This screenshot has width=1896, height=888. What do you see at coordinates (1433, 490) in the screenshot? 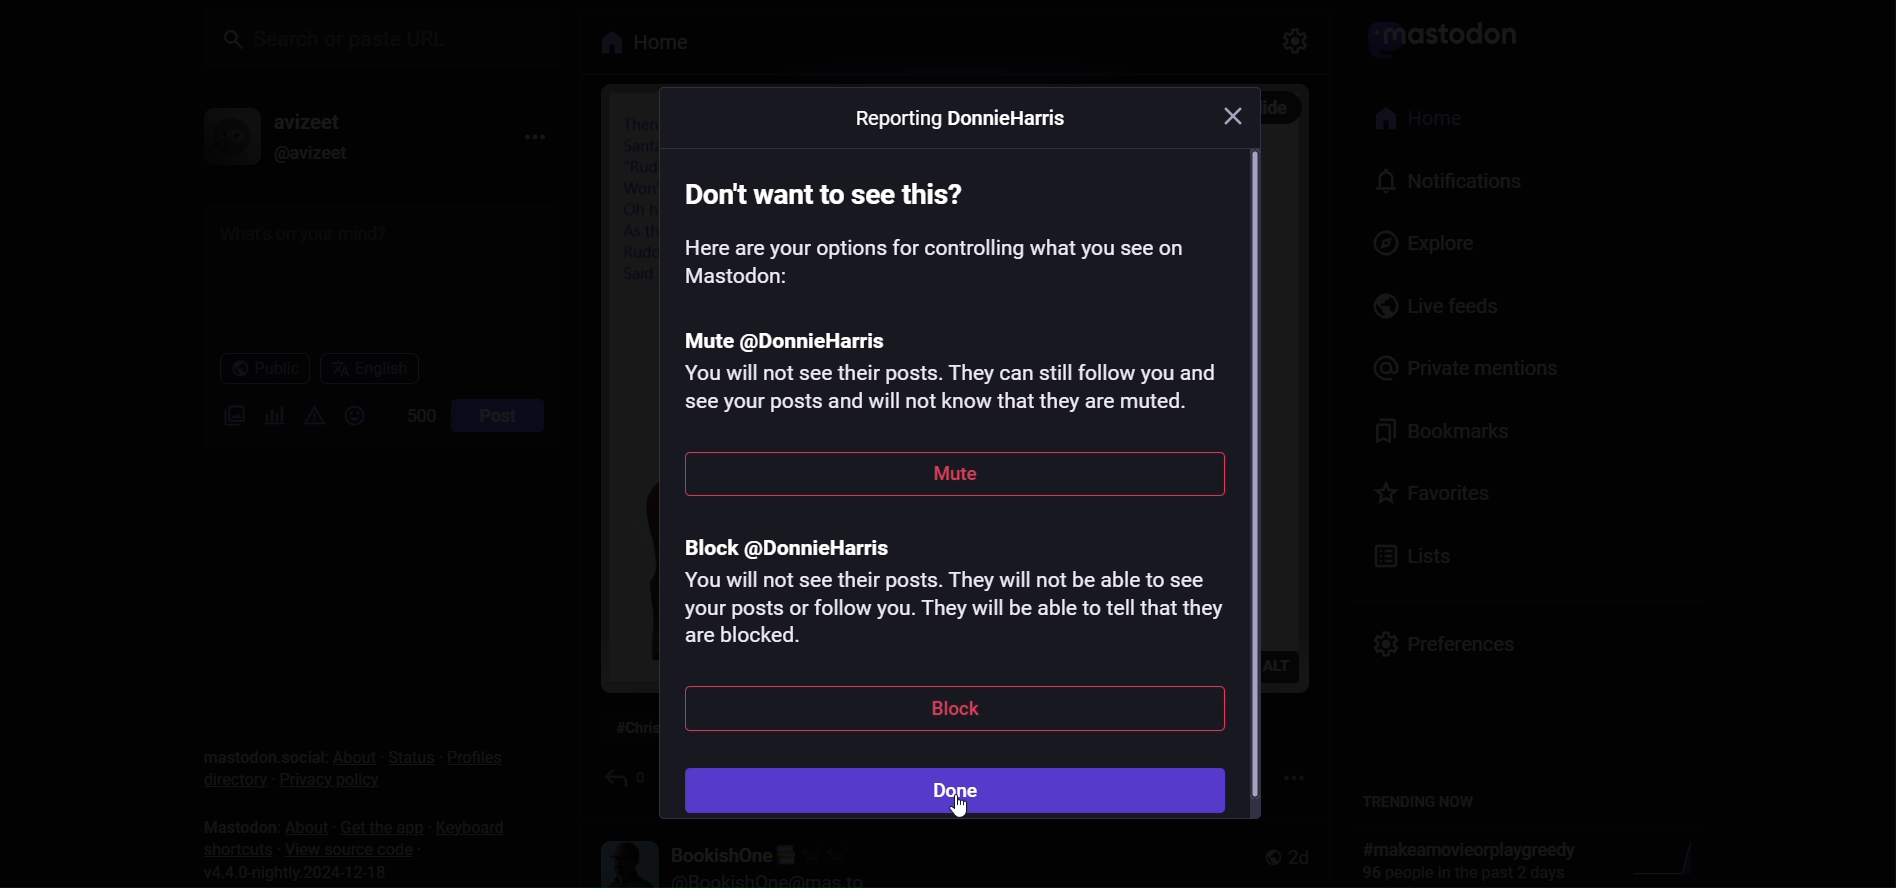
I see `favorites` at bounding box center [1433, 490].